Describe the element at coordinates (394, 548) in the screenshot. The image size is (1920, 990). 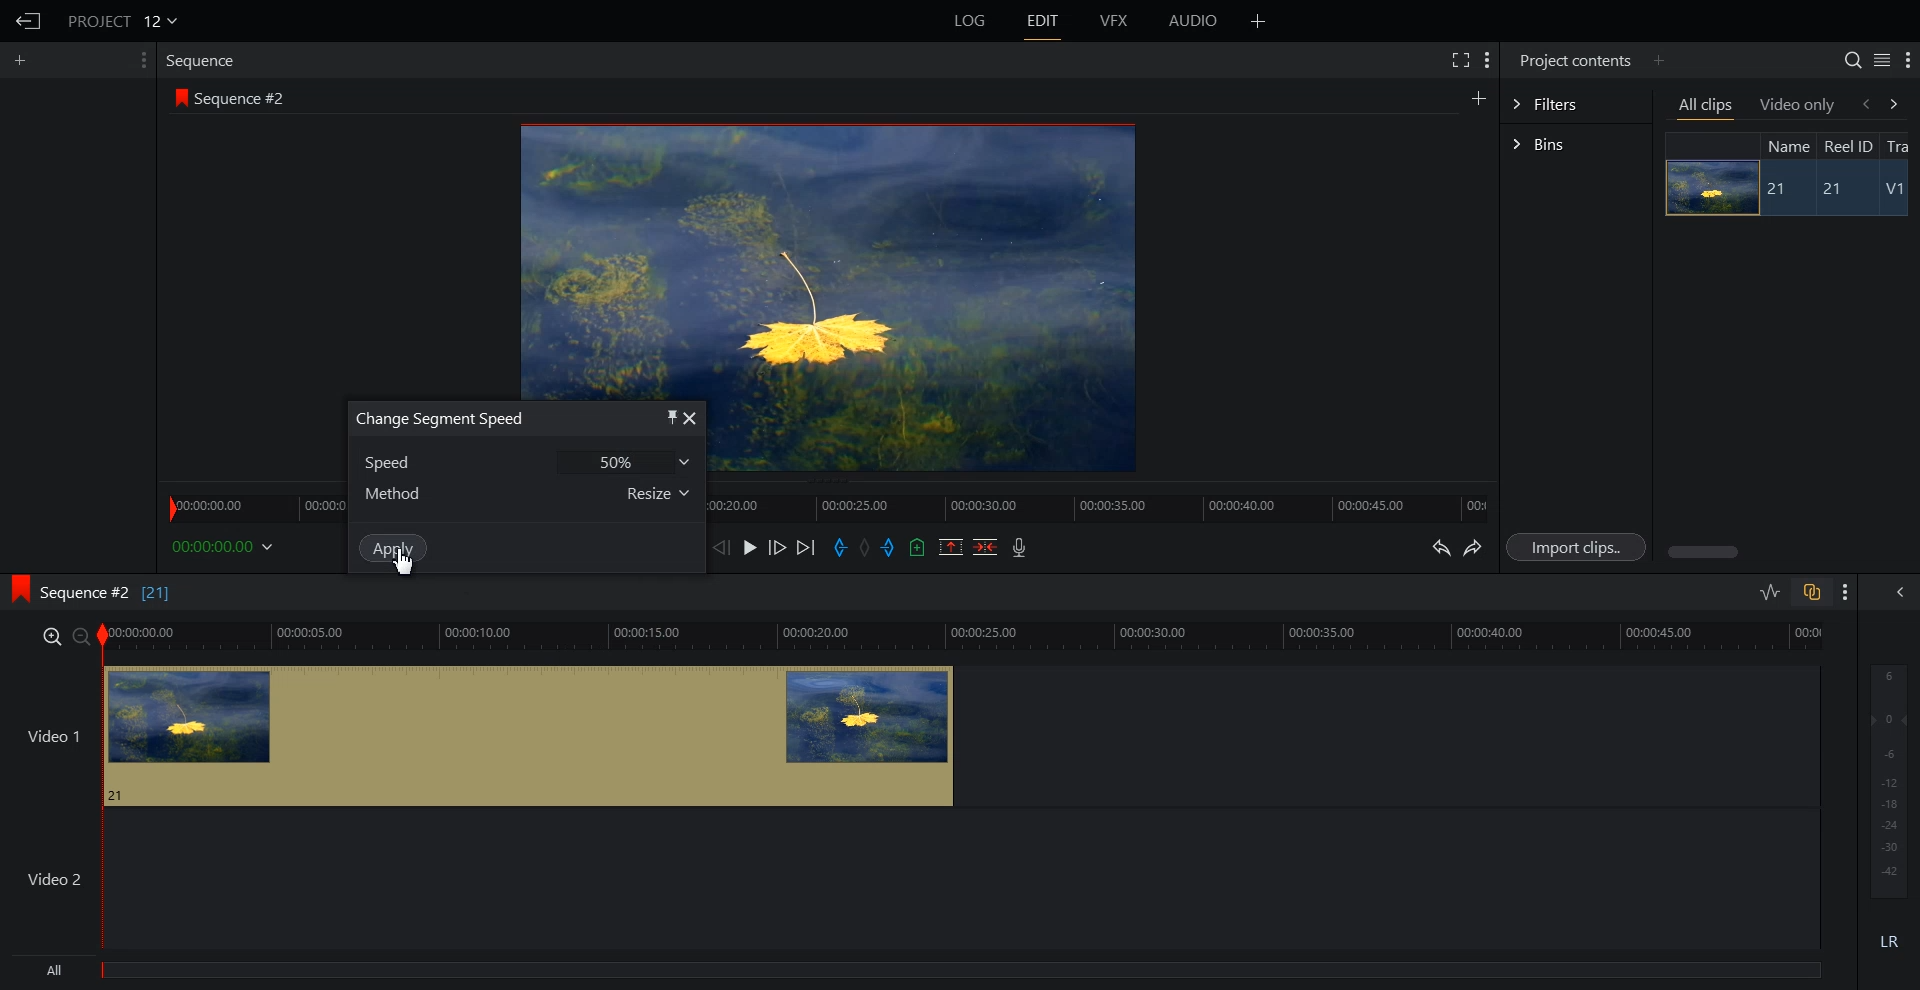
I see `Apply` at that location.